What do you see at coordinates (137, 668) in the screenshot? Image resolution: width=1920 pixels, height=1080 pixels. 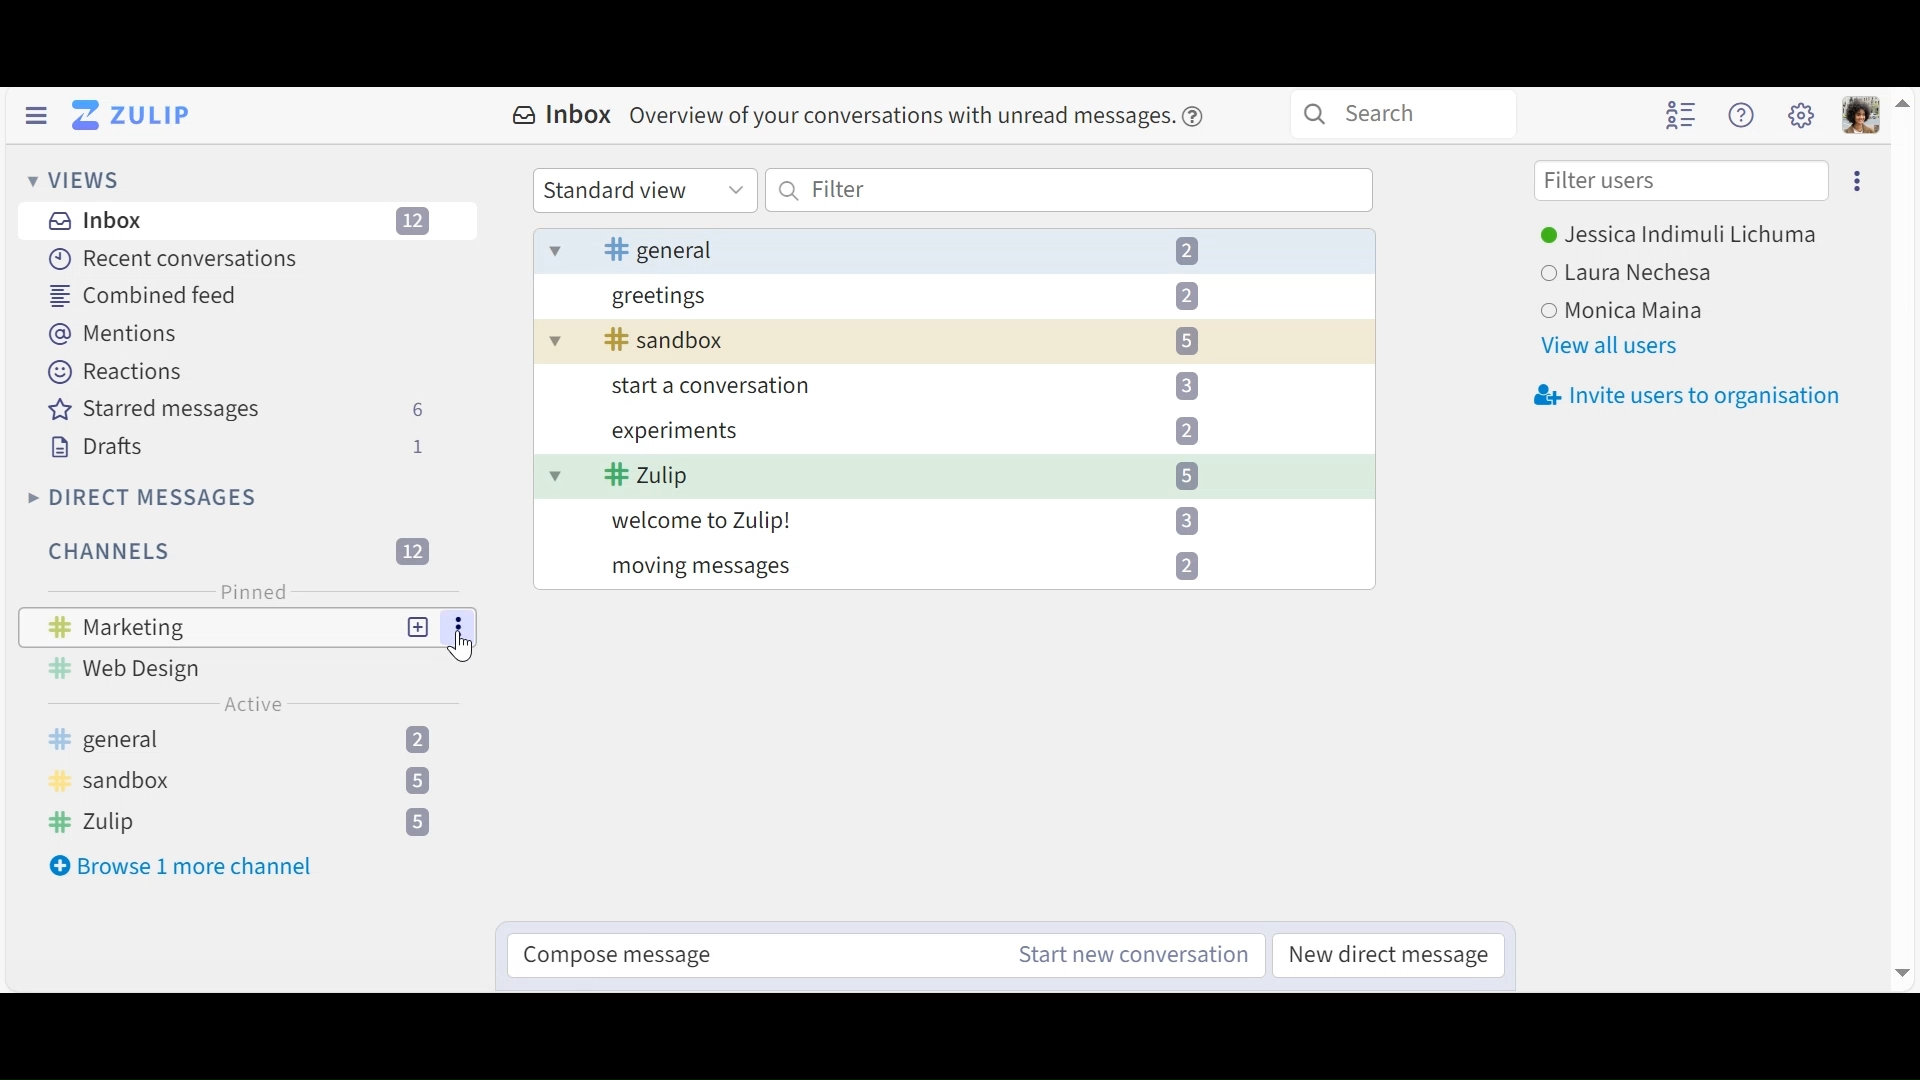 I see `Web design` at bounding box center [137, 668].